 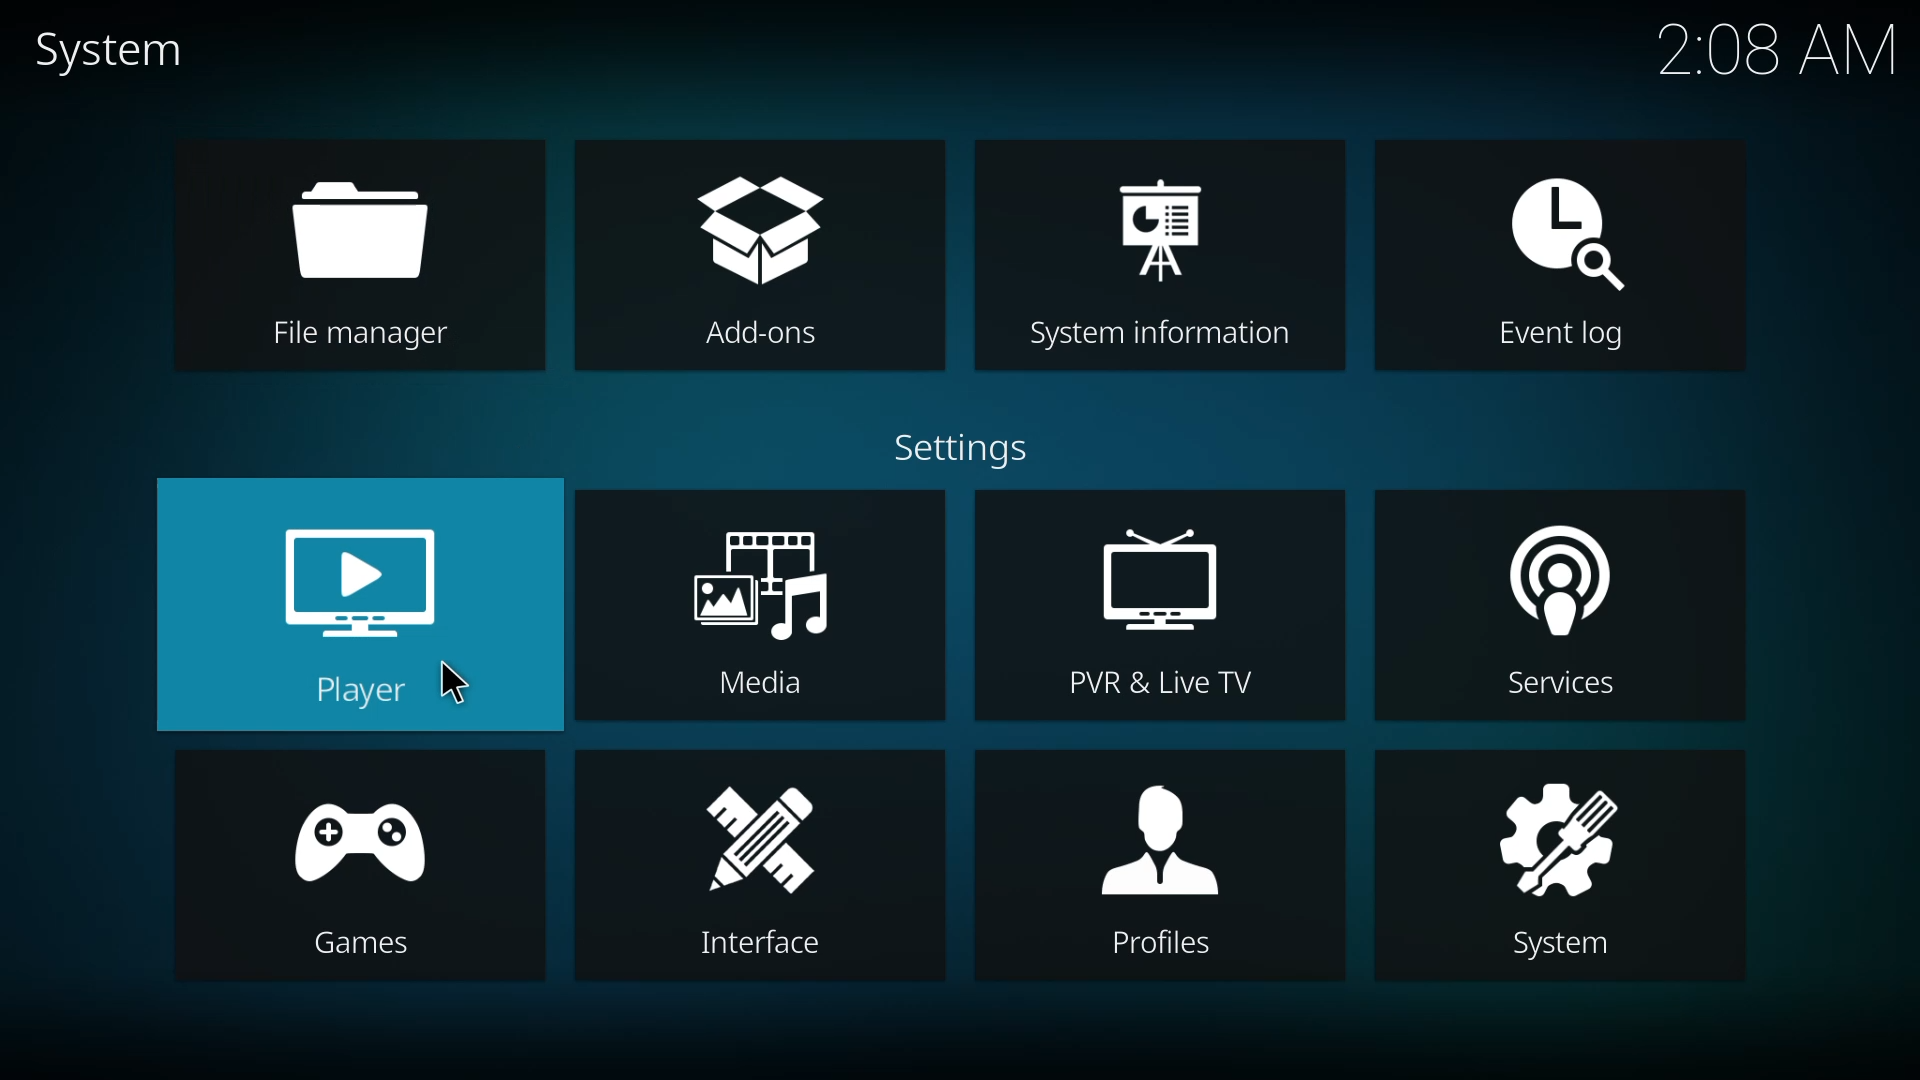 I want to click on games, so click(x=364, y=877).